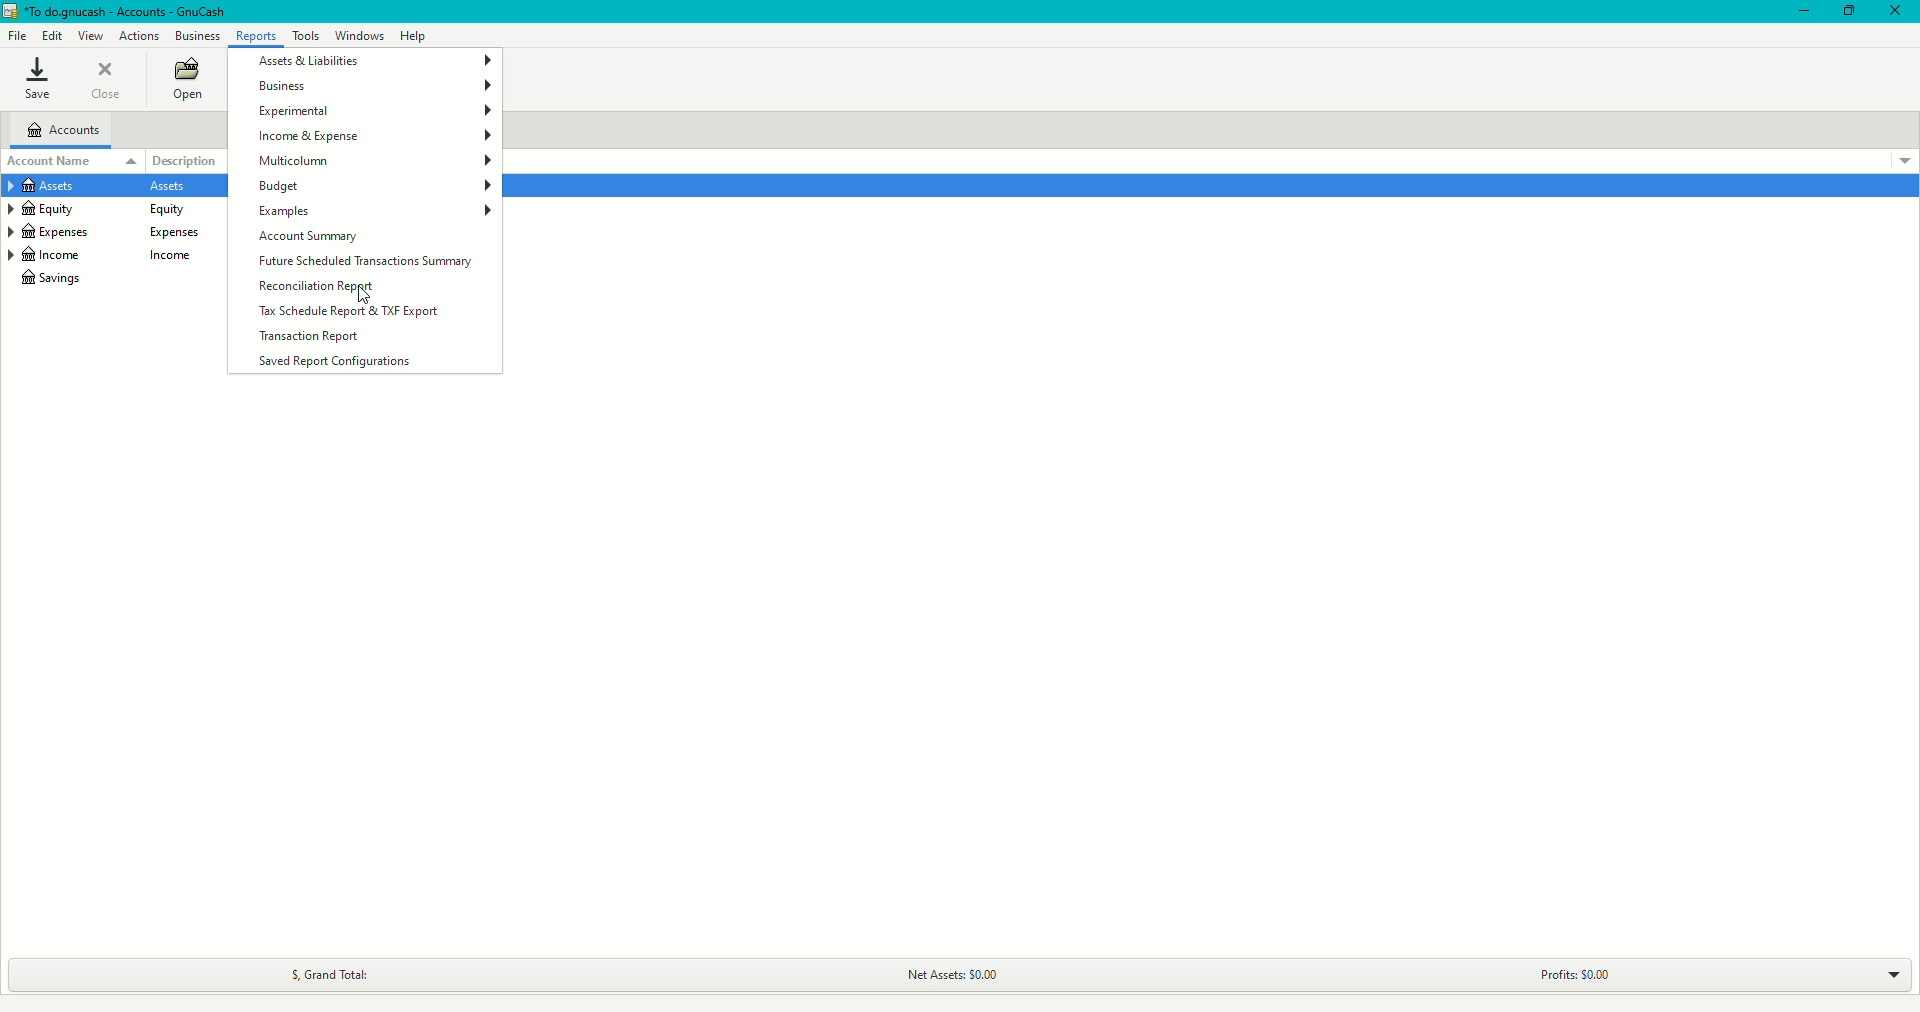  What do you see at coordinates (371, 113) in the screenshot?
I see `Experimental` at bounding box center [371, 113].